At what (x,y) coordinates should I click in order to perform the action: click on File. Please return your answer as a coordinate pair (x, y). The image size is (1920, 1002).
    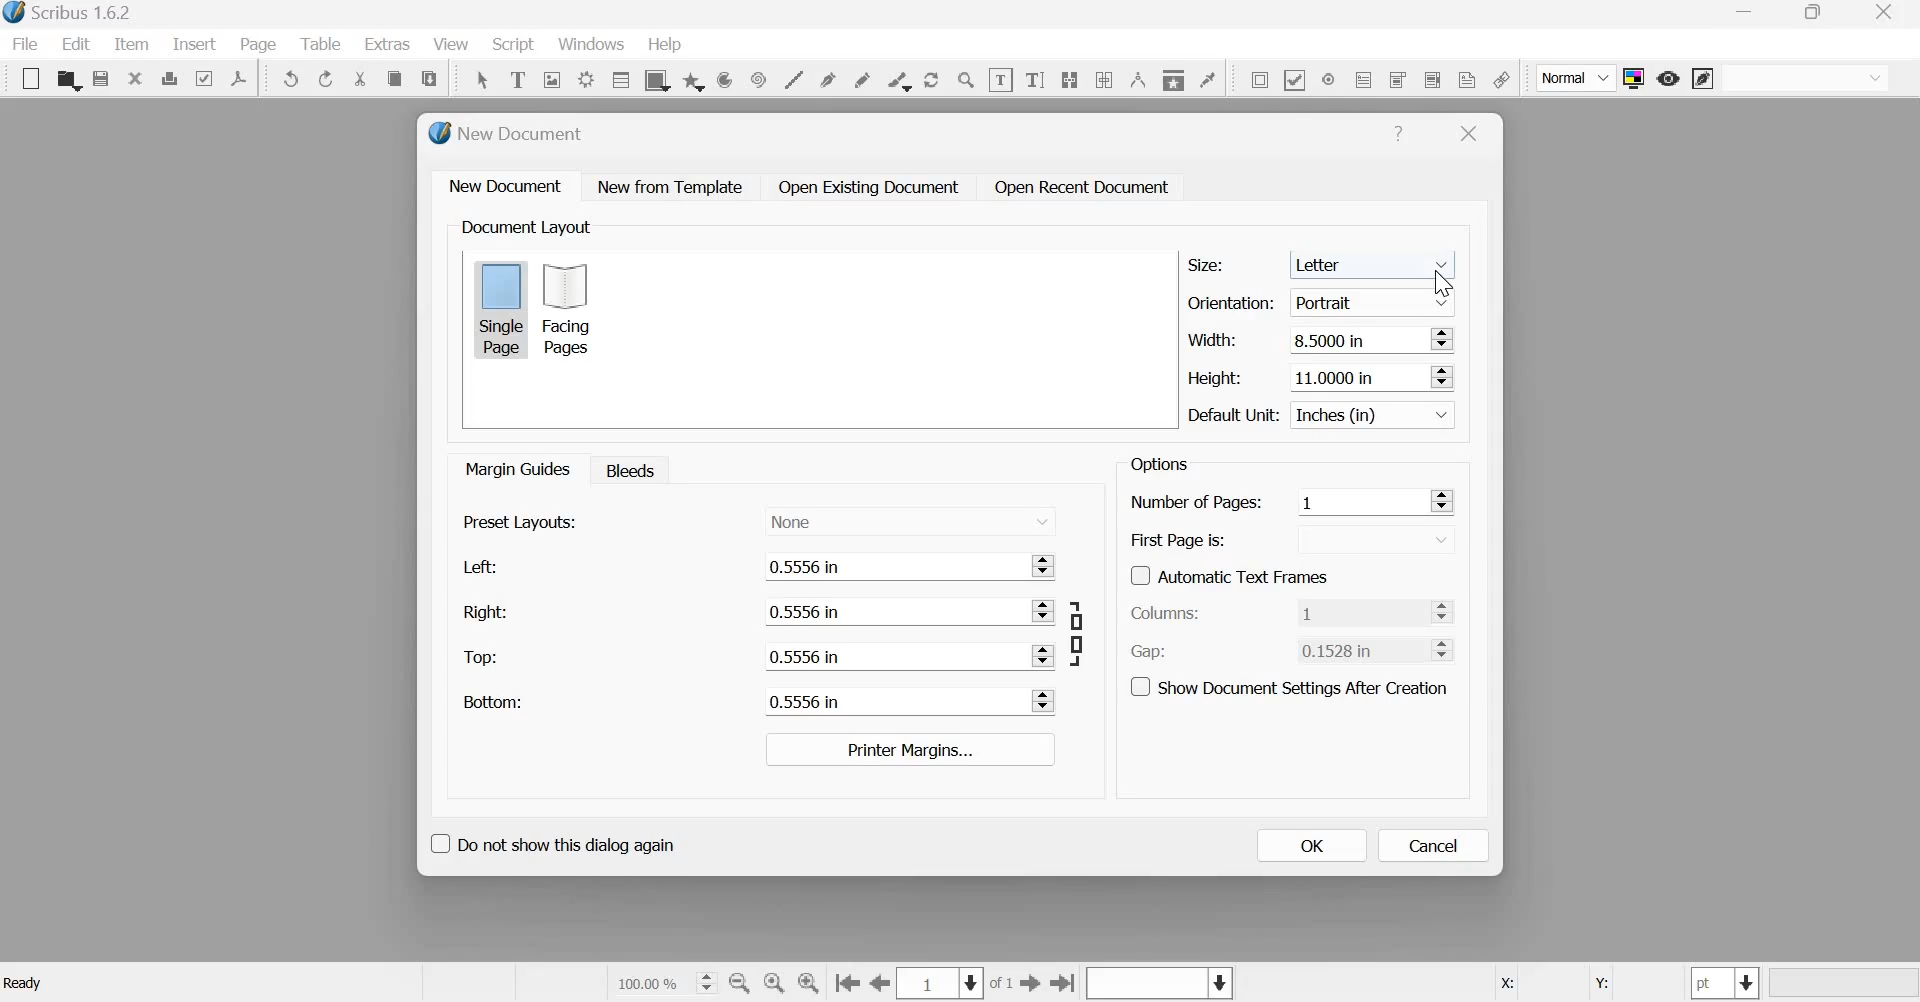
    Looking at the image, I should click on (30, 44).